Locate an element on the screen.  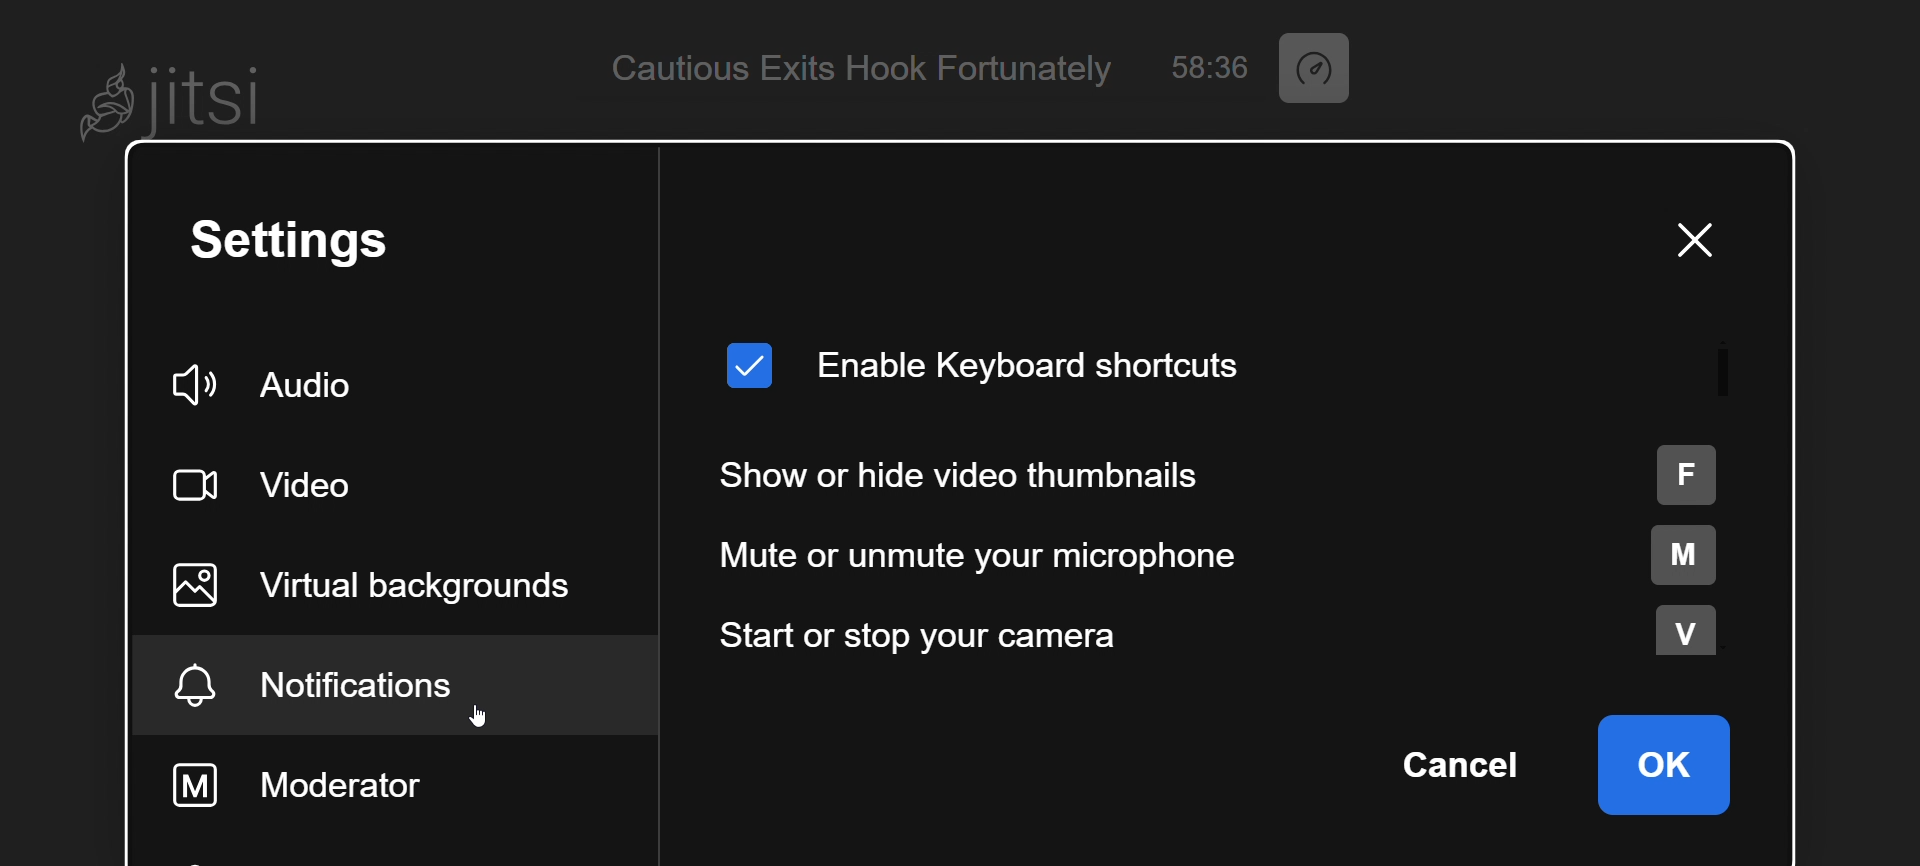
cancel is located at coordinates (1459, 760).